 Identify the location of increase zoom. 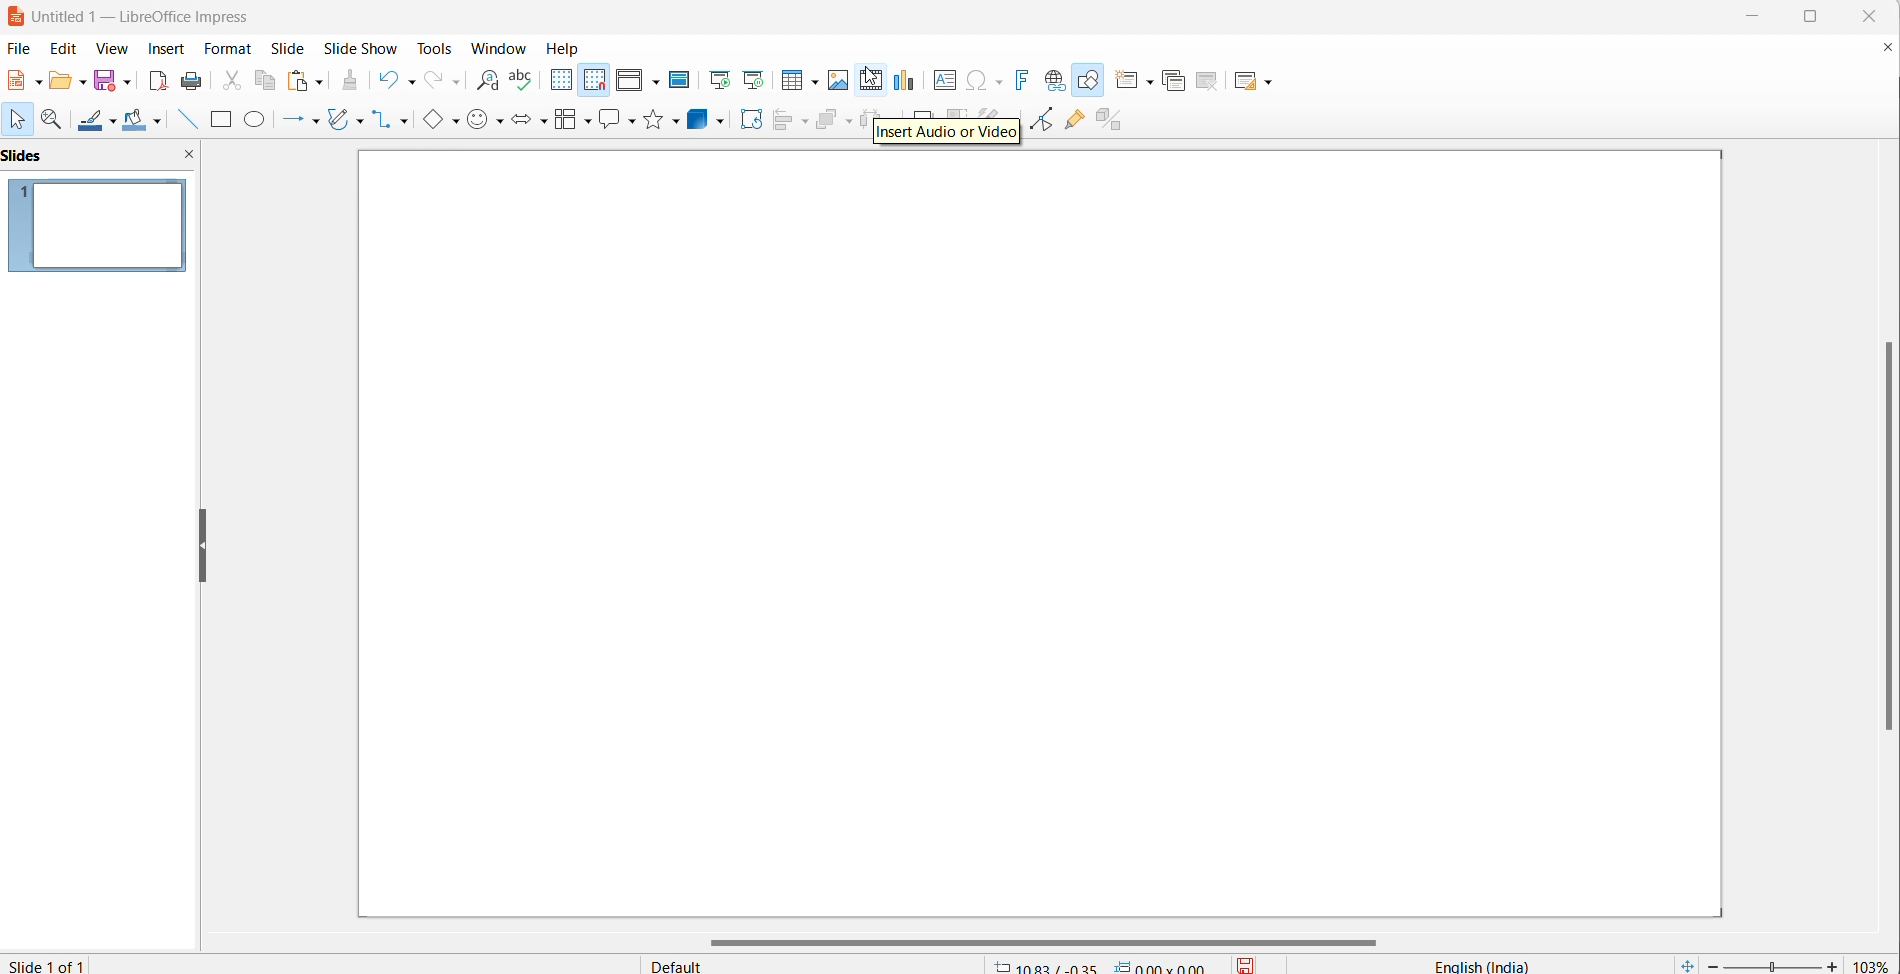
(1832, 964).